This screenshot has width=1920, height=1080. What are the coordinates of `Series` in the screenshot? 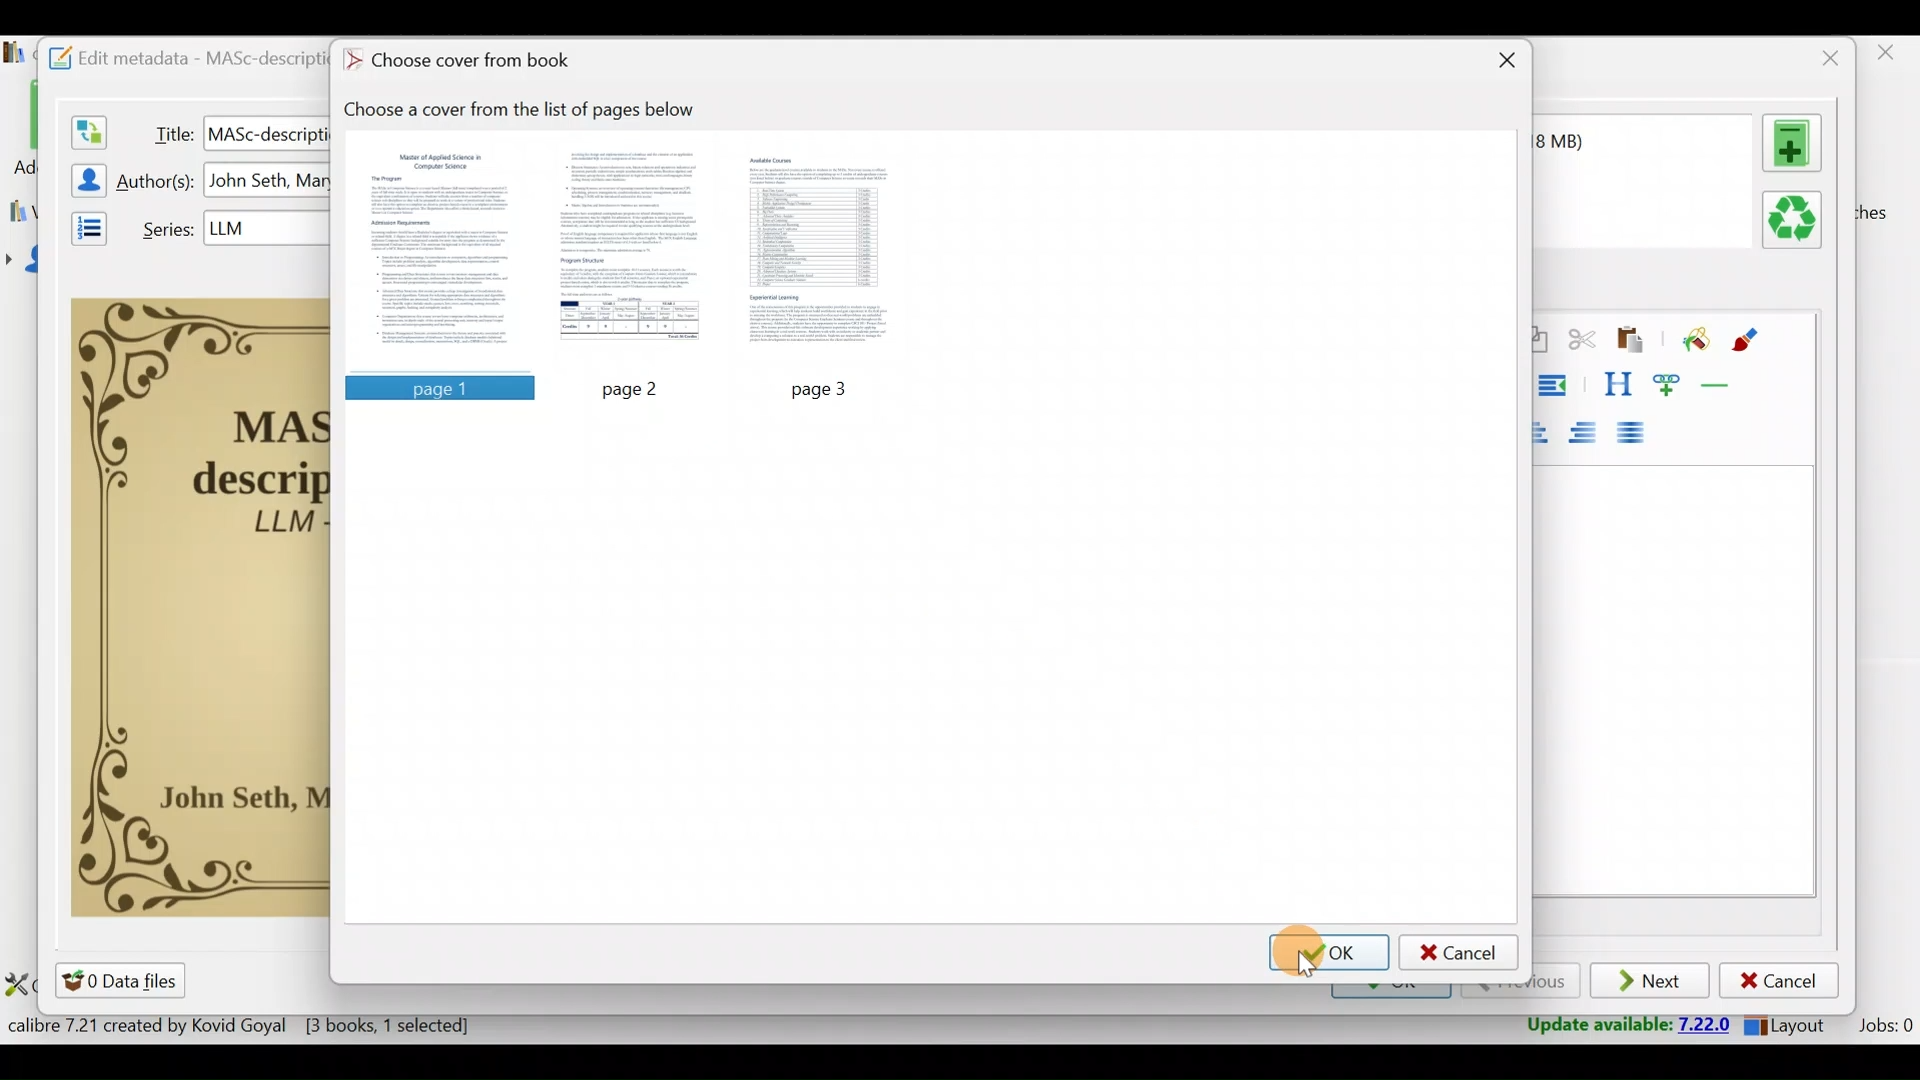 It's located at (163, 227).